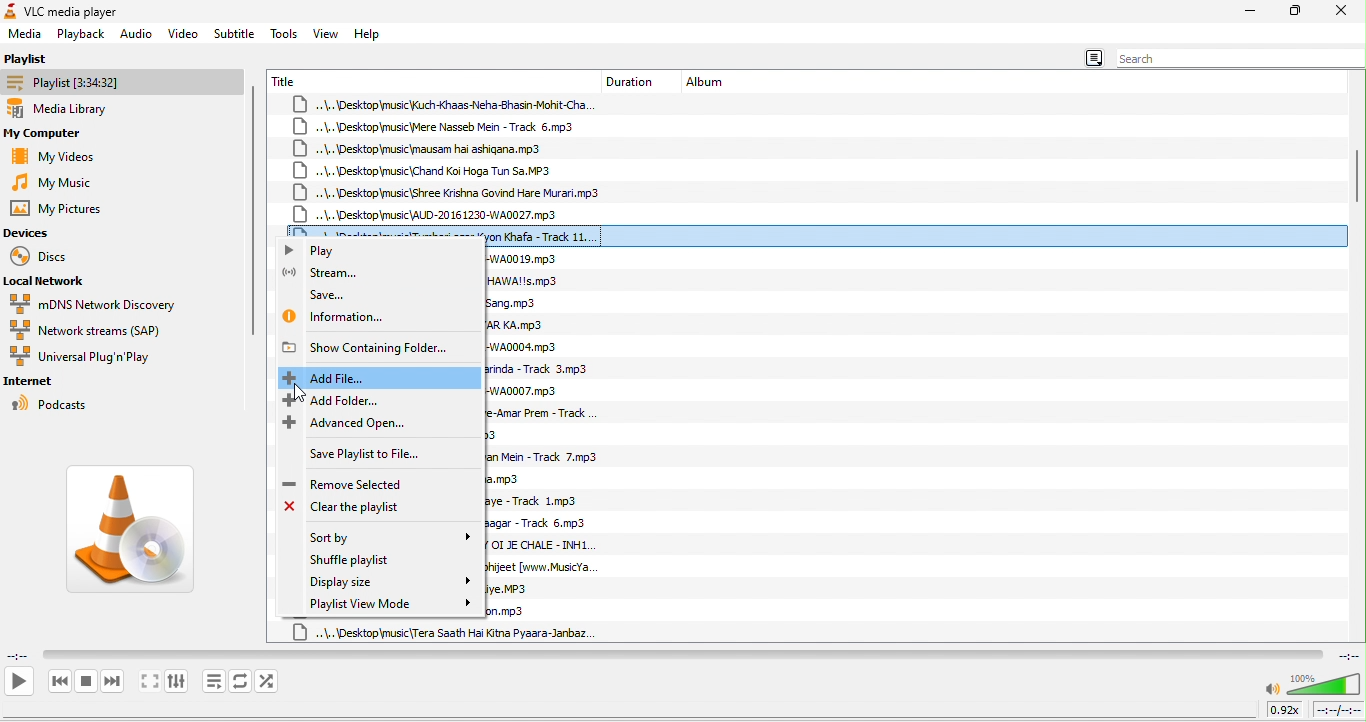 The width and height of the screenshot is (1366, 722). Describe the element at coordinates (1250, 11) in the screenshot. I see `minimize` at that location.